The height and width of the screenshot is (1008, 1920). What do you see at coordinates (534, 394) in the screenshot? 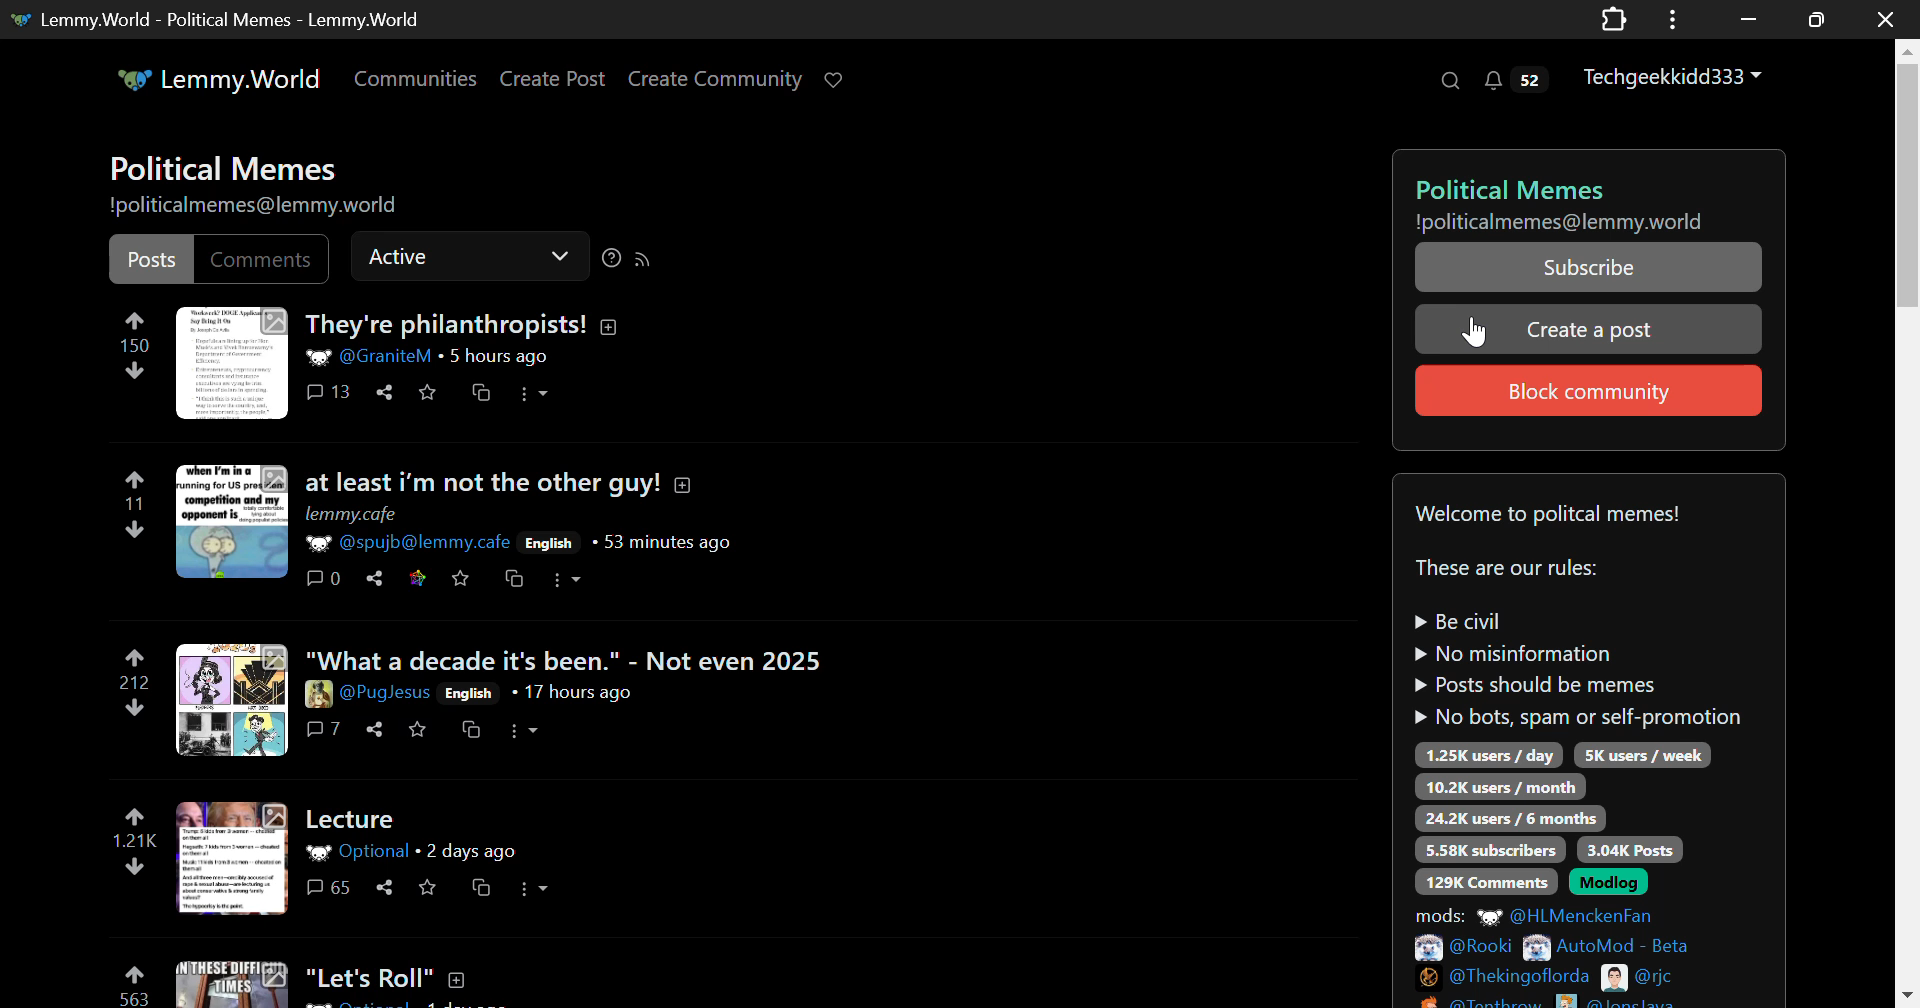
I see `More Options` at bounding box center [534, 394].